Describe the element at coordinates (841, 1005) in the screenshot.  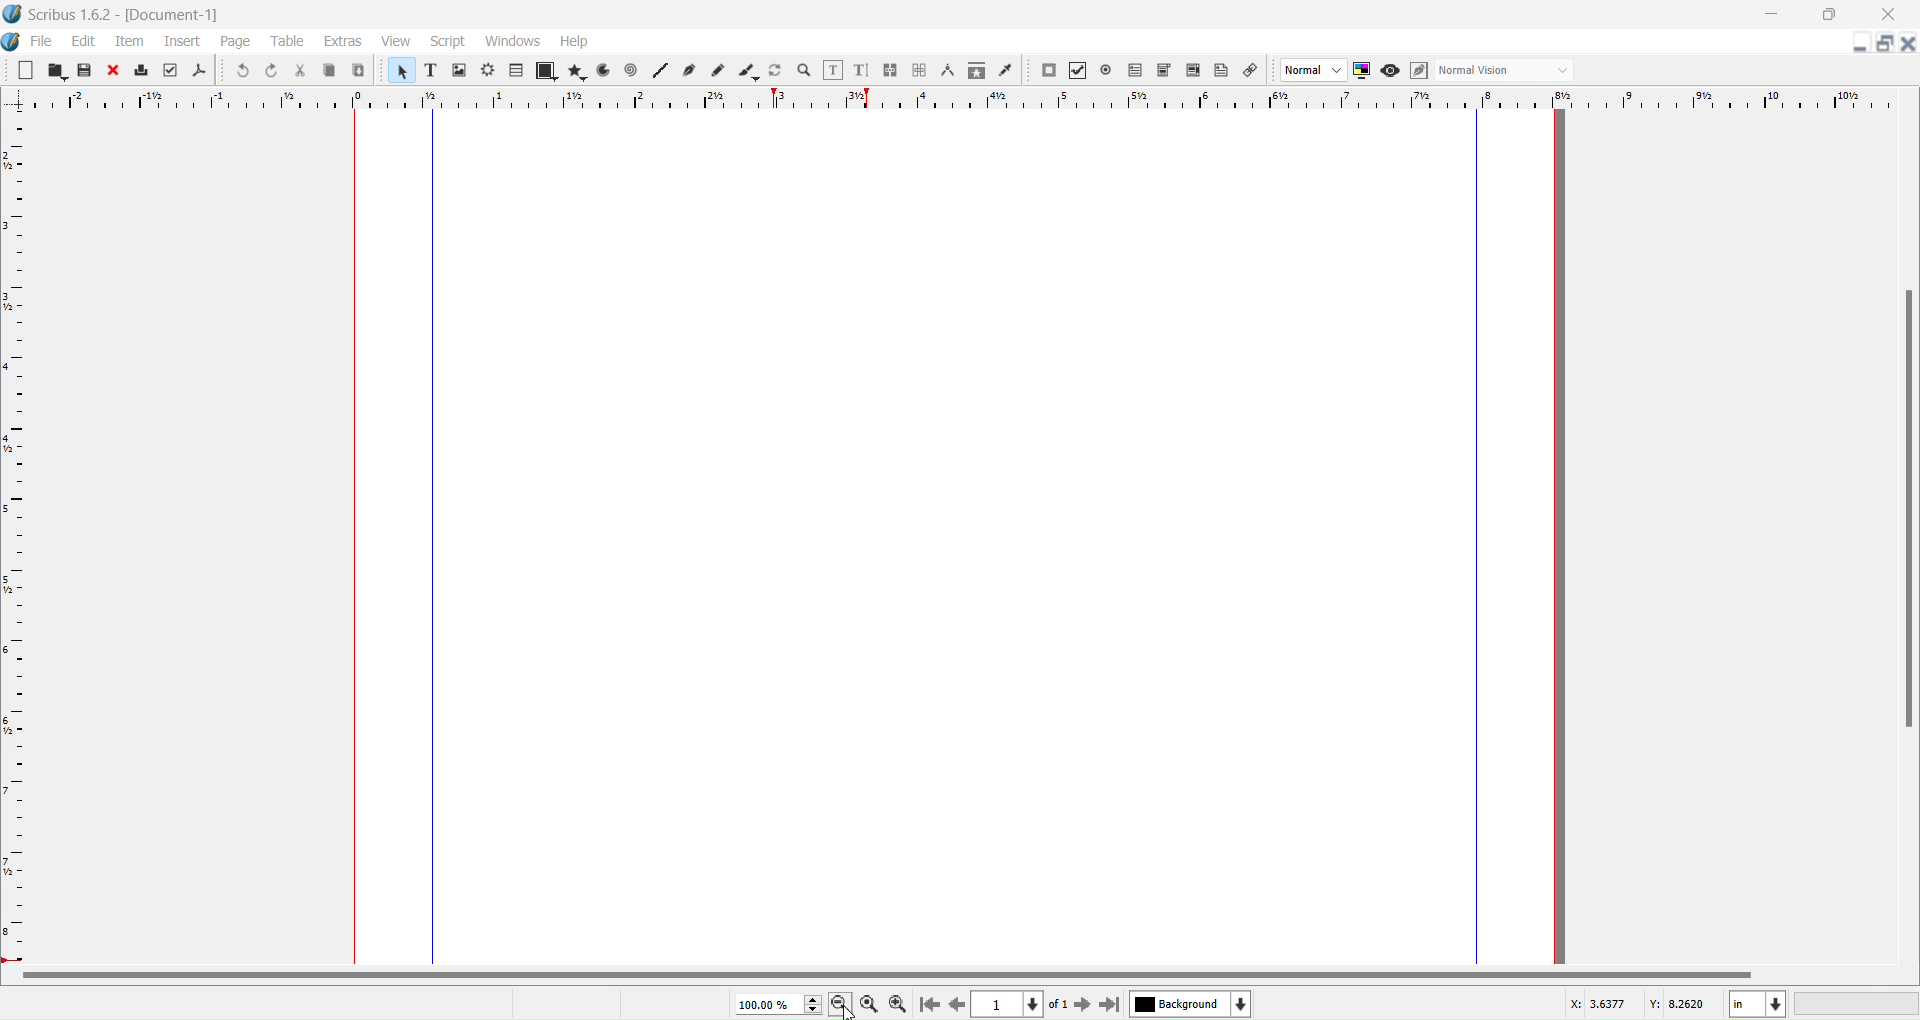
I see `Zoom Out by the stepping value in Tools preferences` at that location.